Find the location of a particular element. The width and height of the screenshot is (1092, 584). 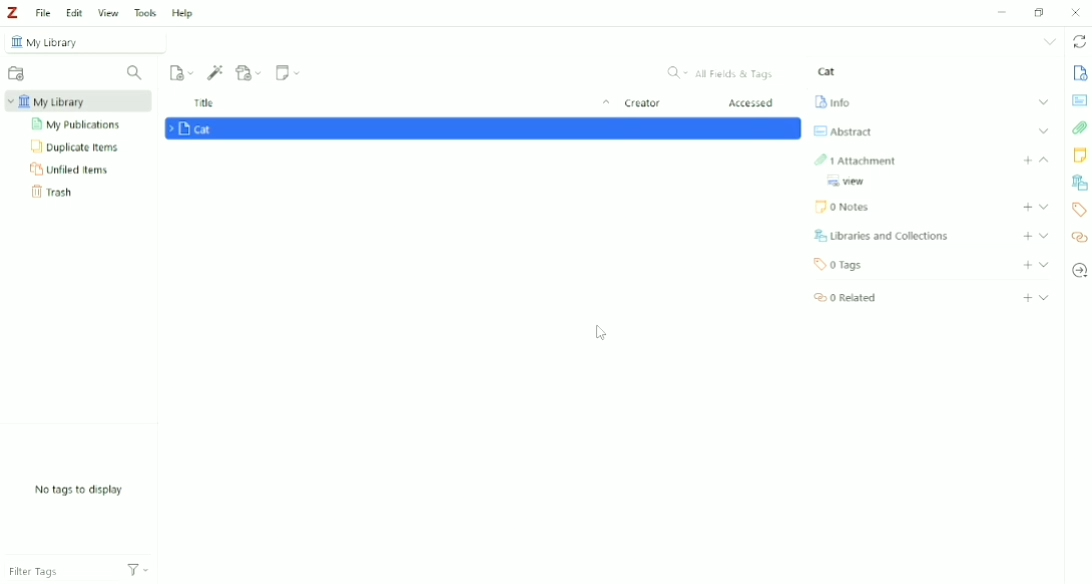

Add is located at coordinates (1028, 265).